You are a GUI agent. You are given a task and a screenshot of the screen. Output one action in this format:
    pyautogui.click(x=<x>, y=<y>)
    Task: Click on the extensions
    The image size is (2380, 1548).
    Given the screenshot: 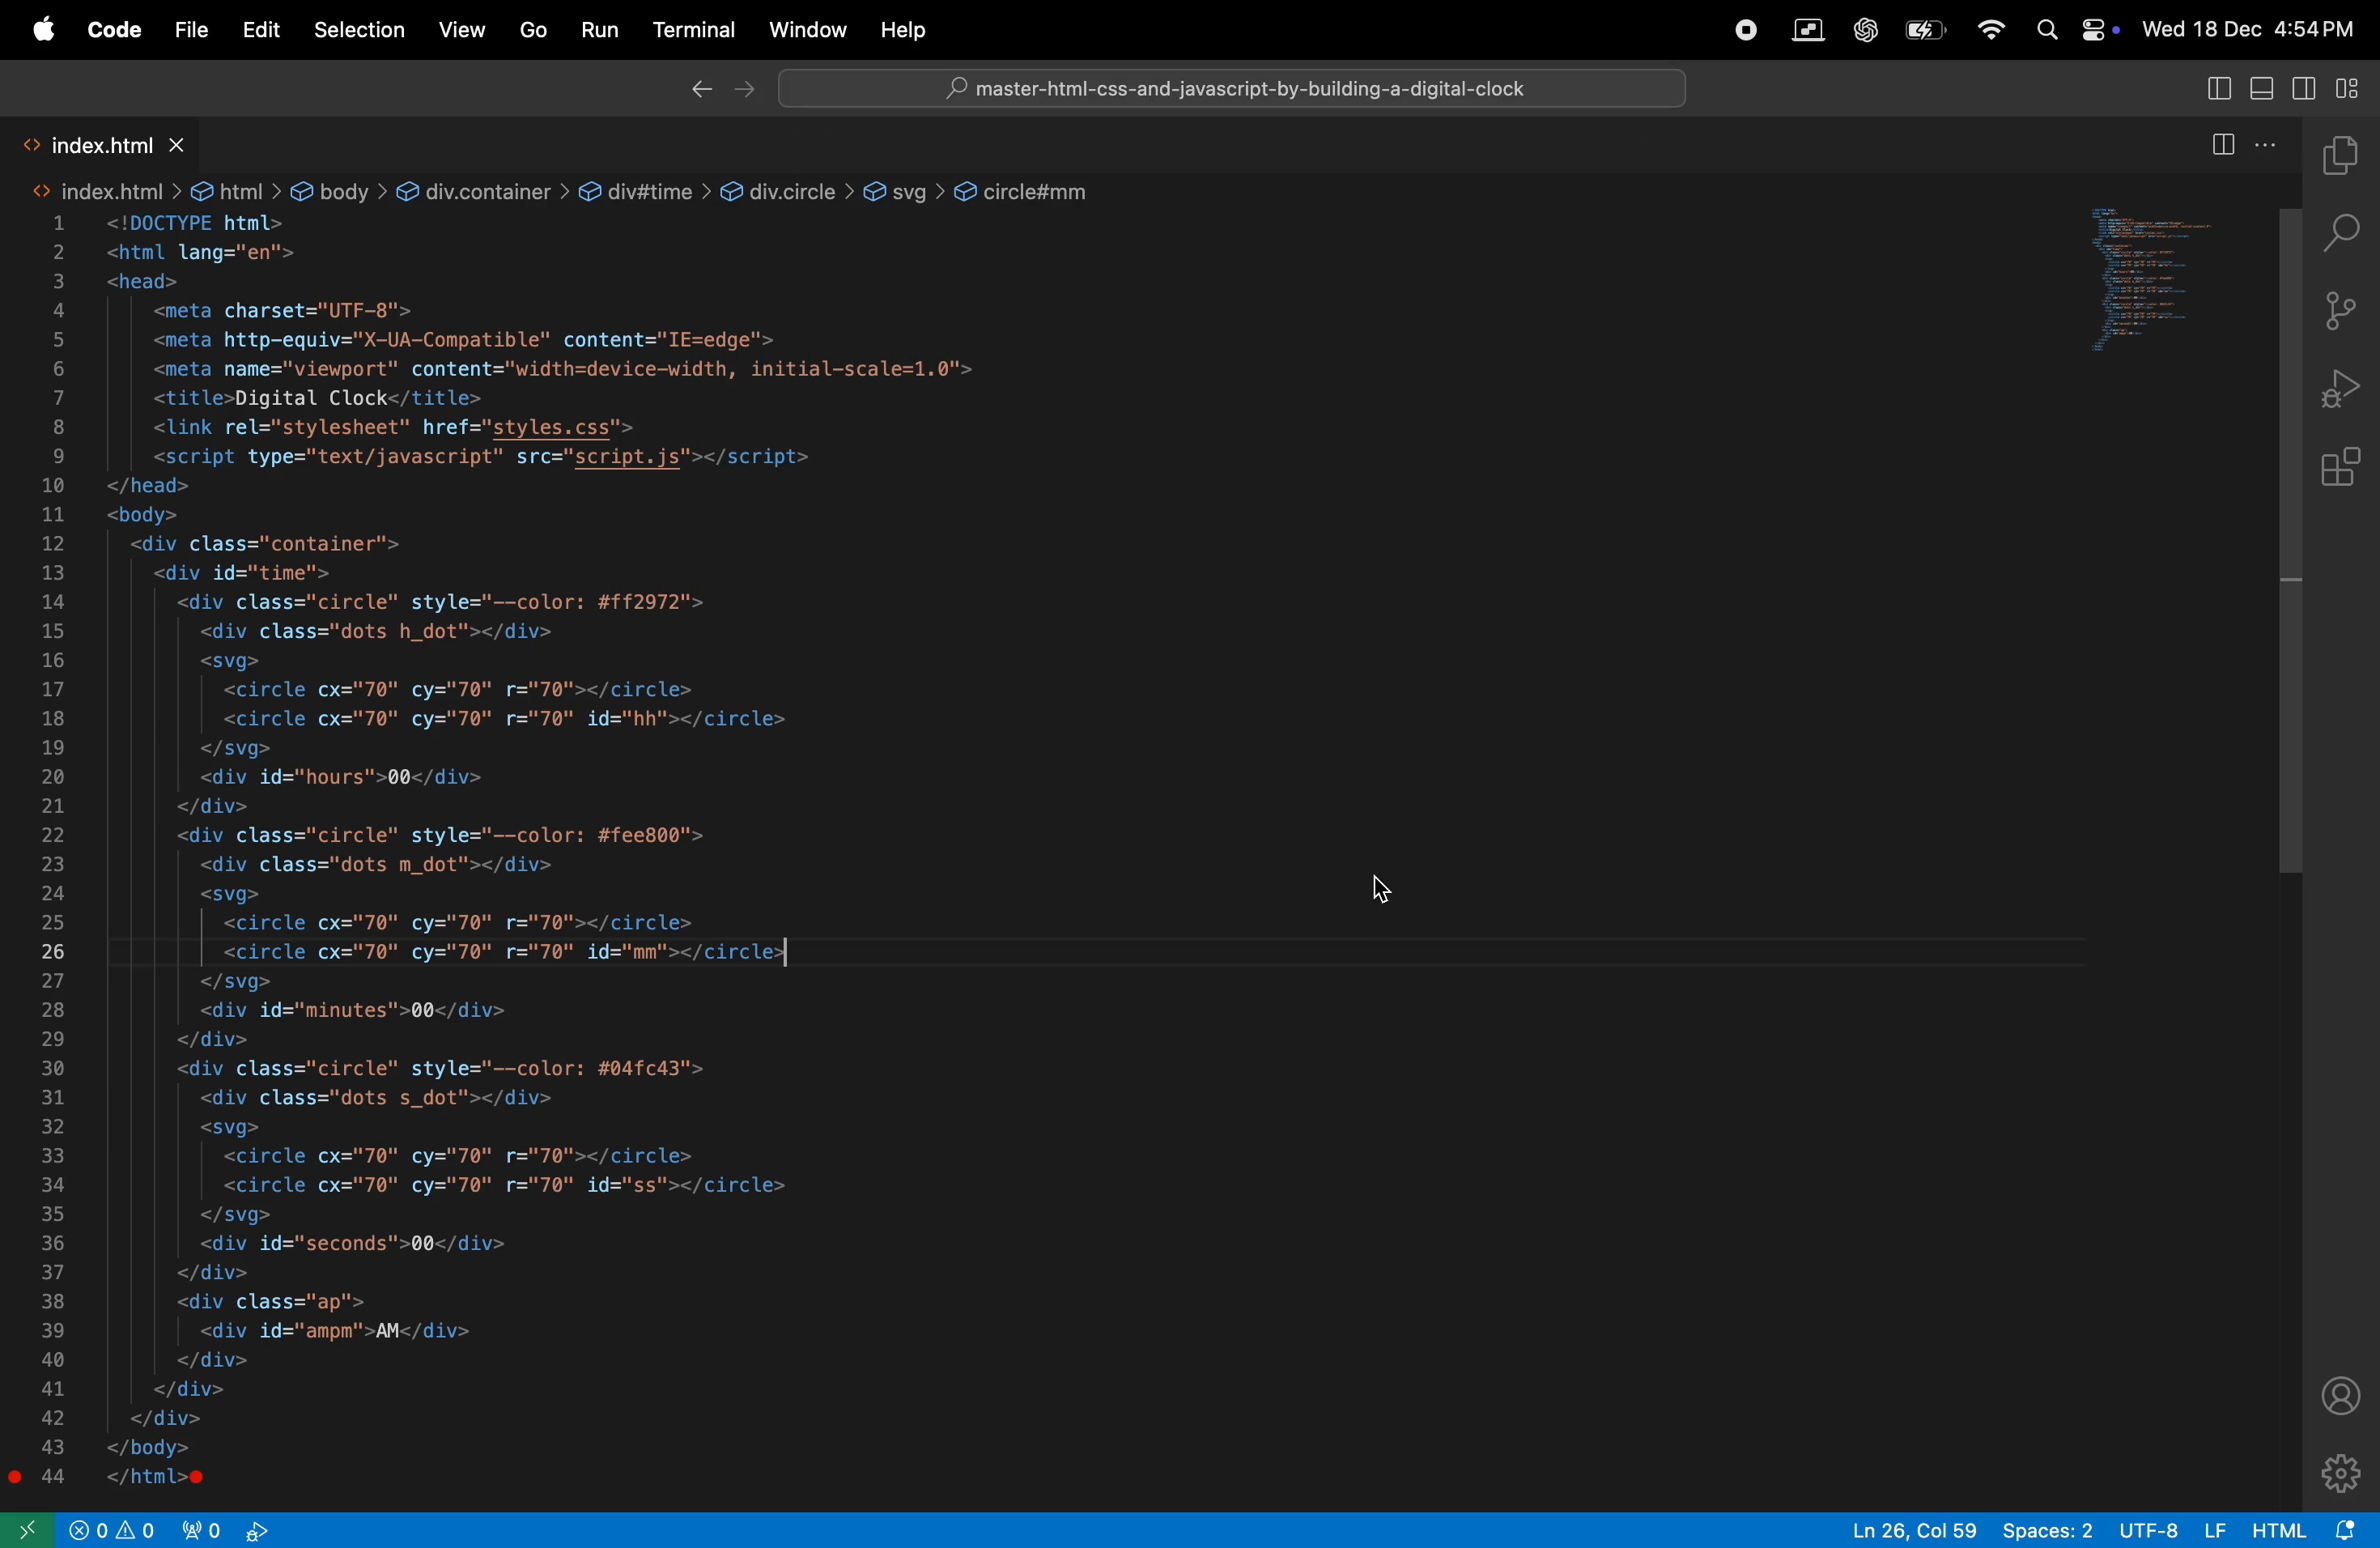 What is the action you would take?
    pyautogui.click(x=2349, y=469)
    